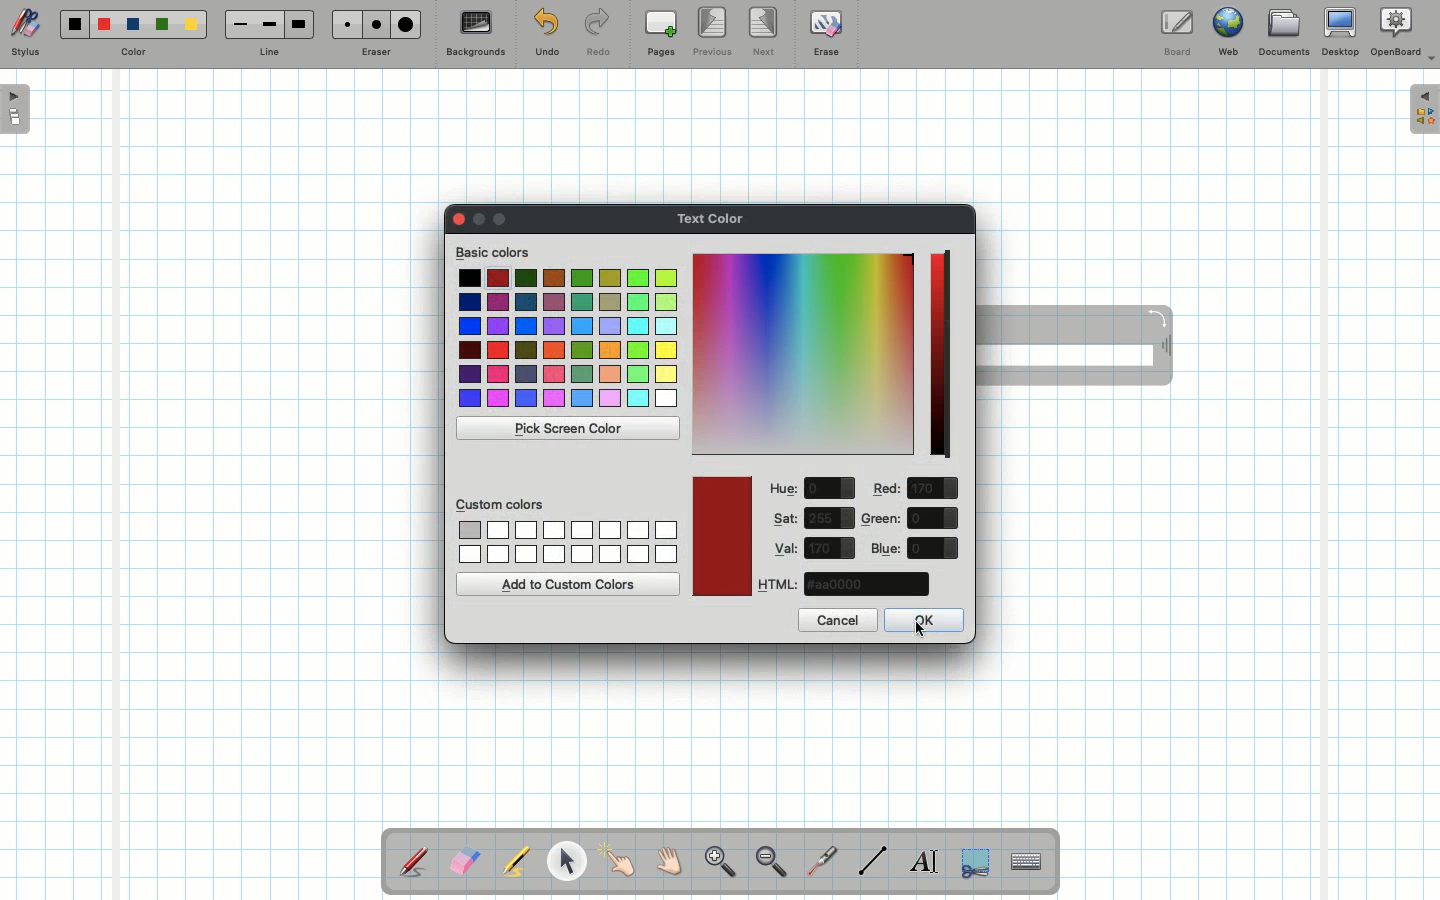 This screenshot has height=900, width=1440. Describe the element at coordinates (1403, 32) in the screenshot. I see `OpenBoard` at that location.